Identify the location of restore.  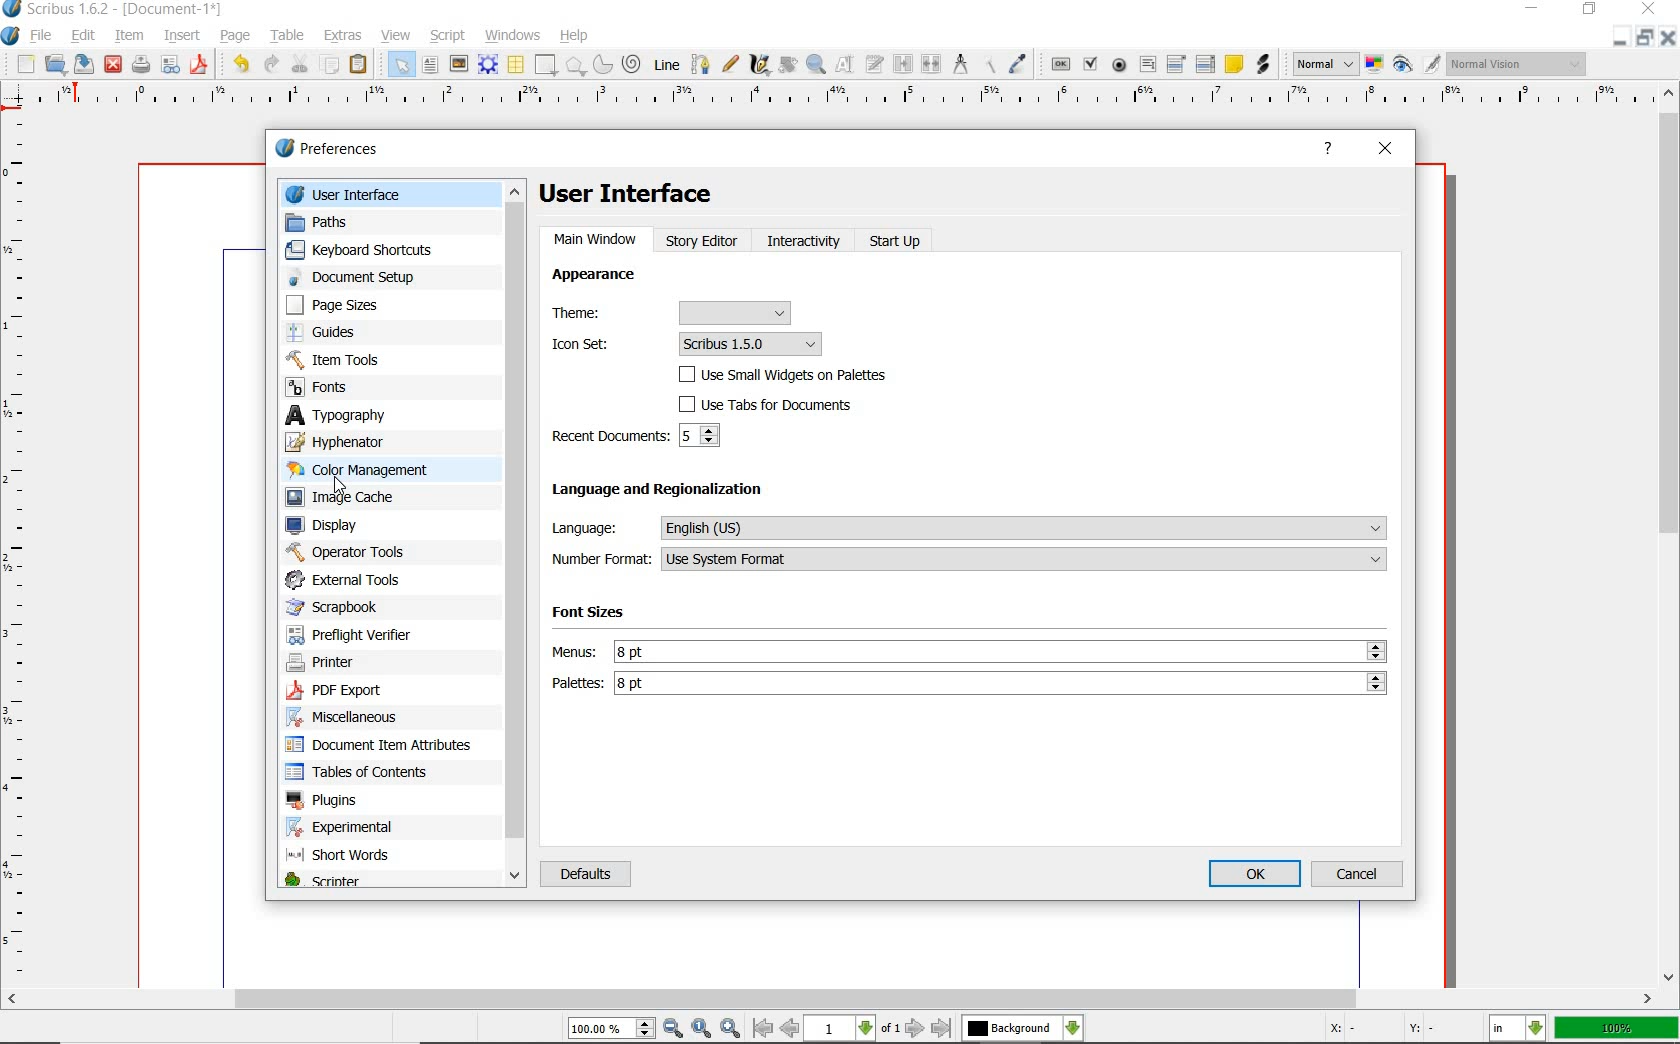
(1646, 40).